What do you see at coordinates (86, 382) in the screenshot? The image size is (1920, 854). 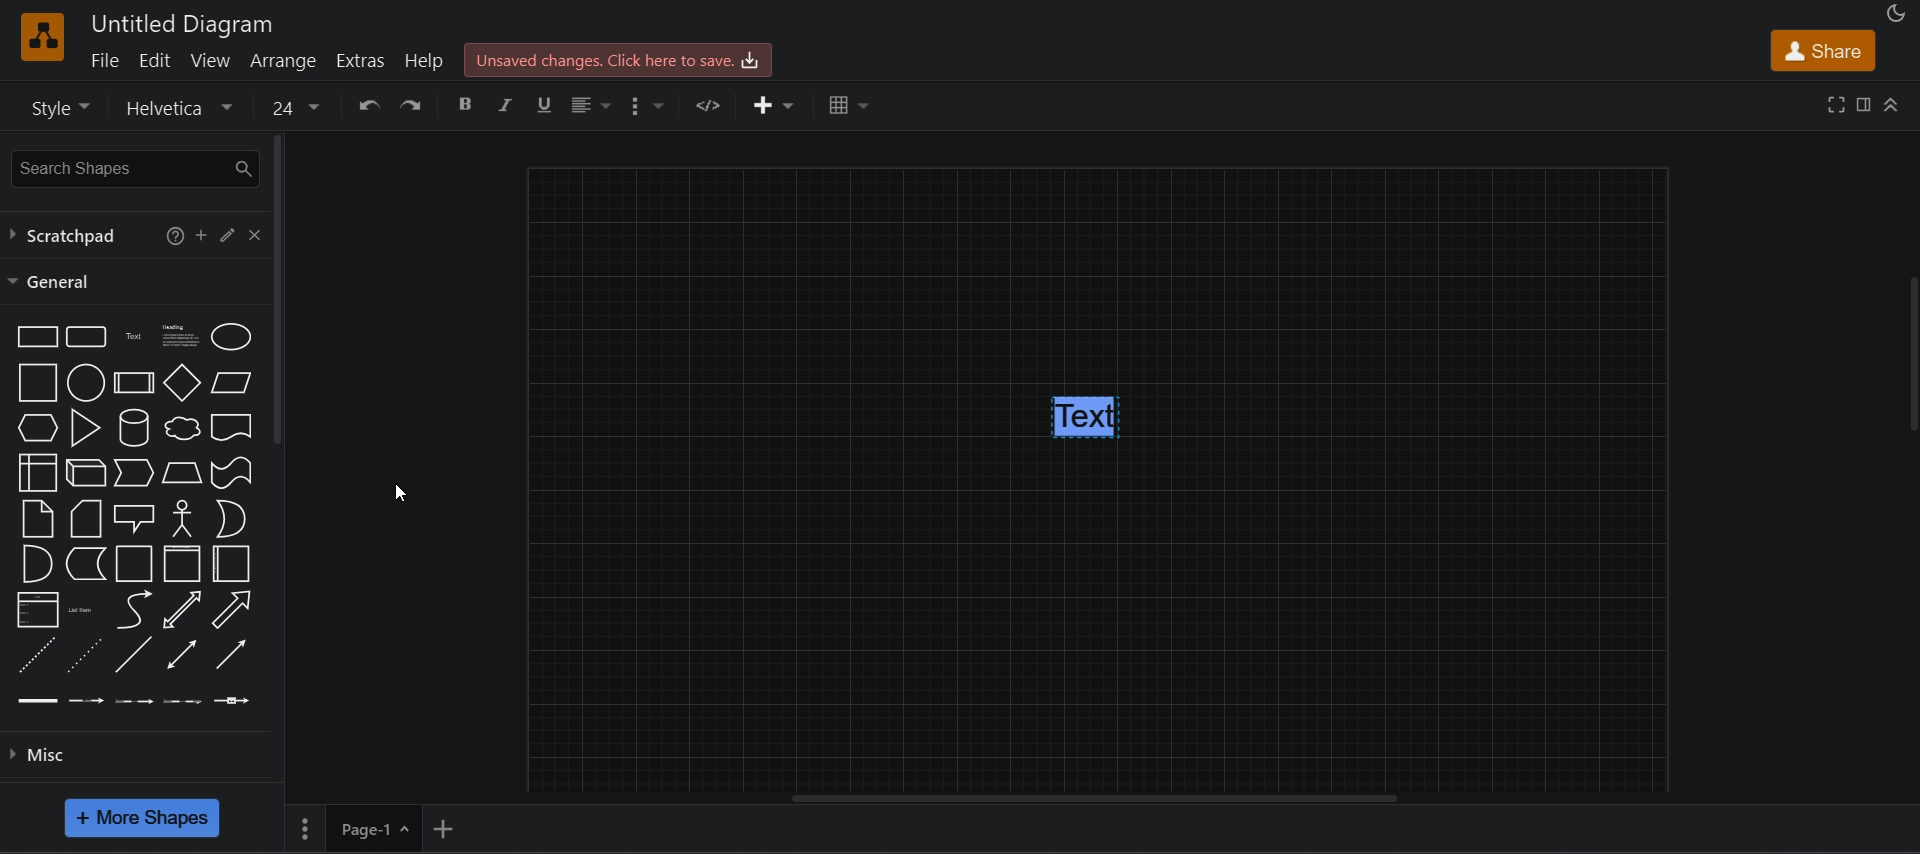 I see `Circle` at bounding box center [86, 382].